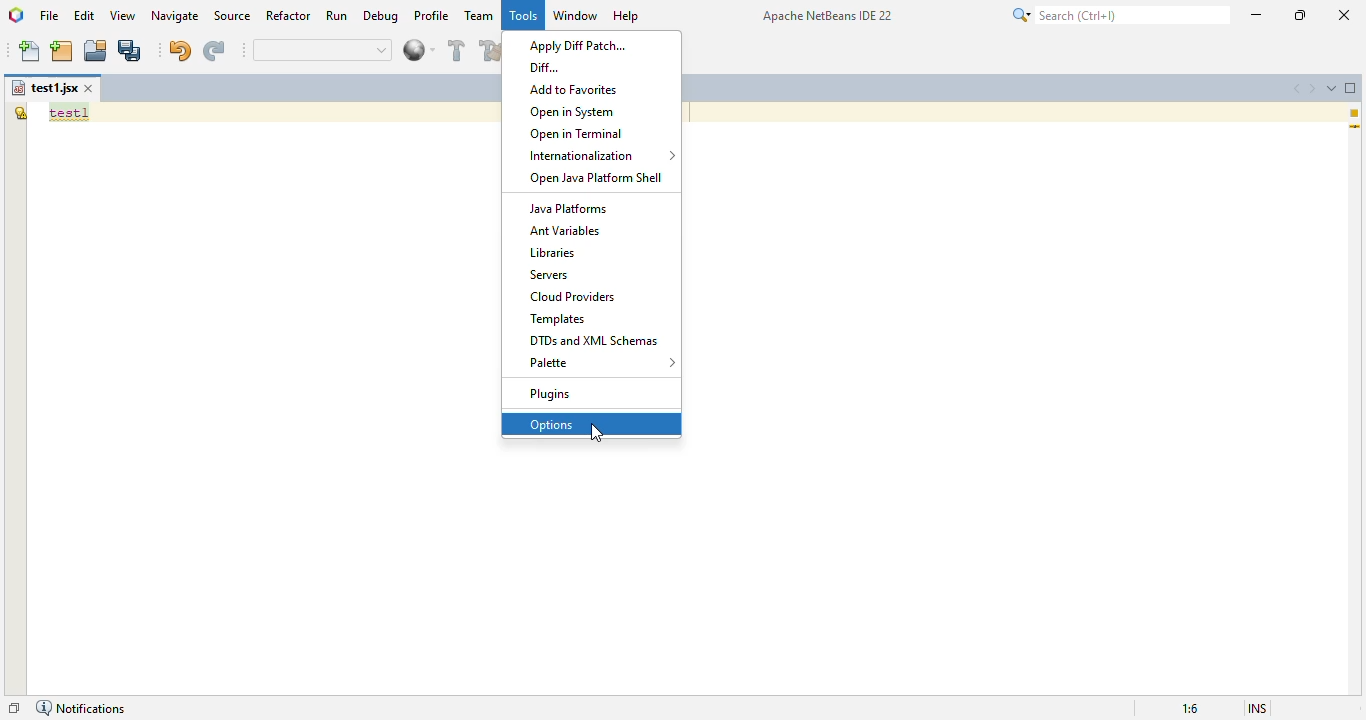 The height and width of the screenshot is (720, 1366). Describe the element at coordinates (597, 434) in the screenshot. I see `cursor` at that location.